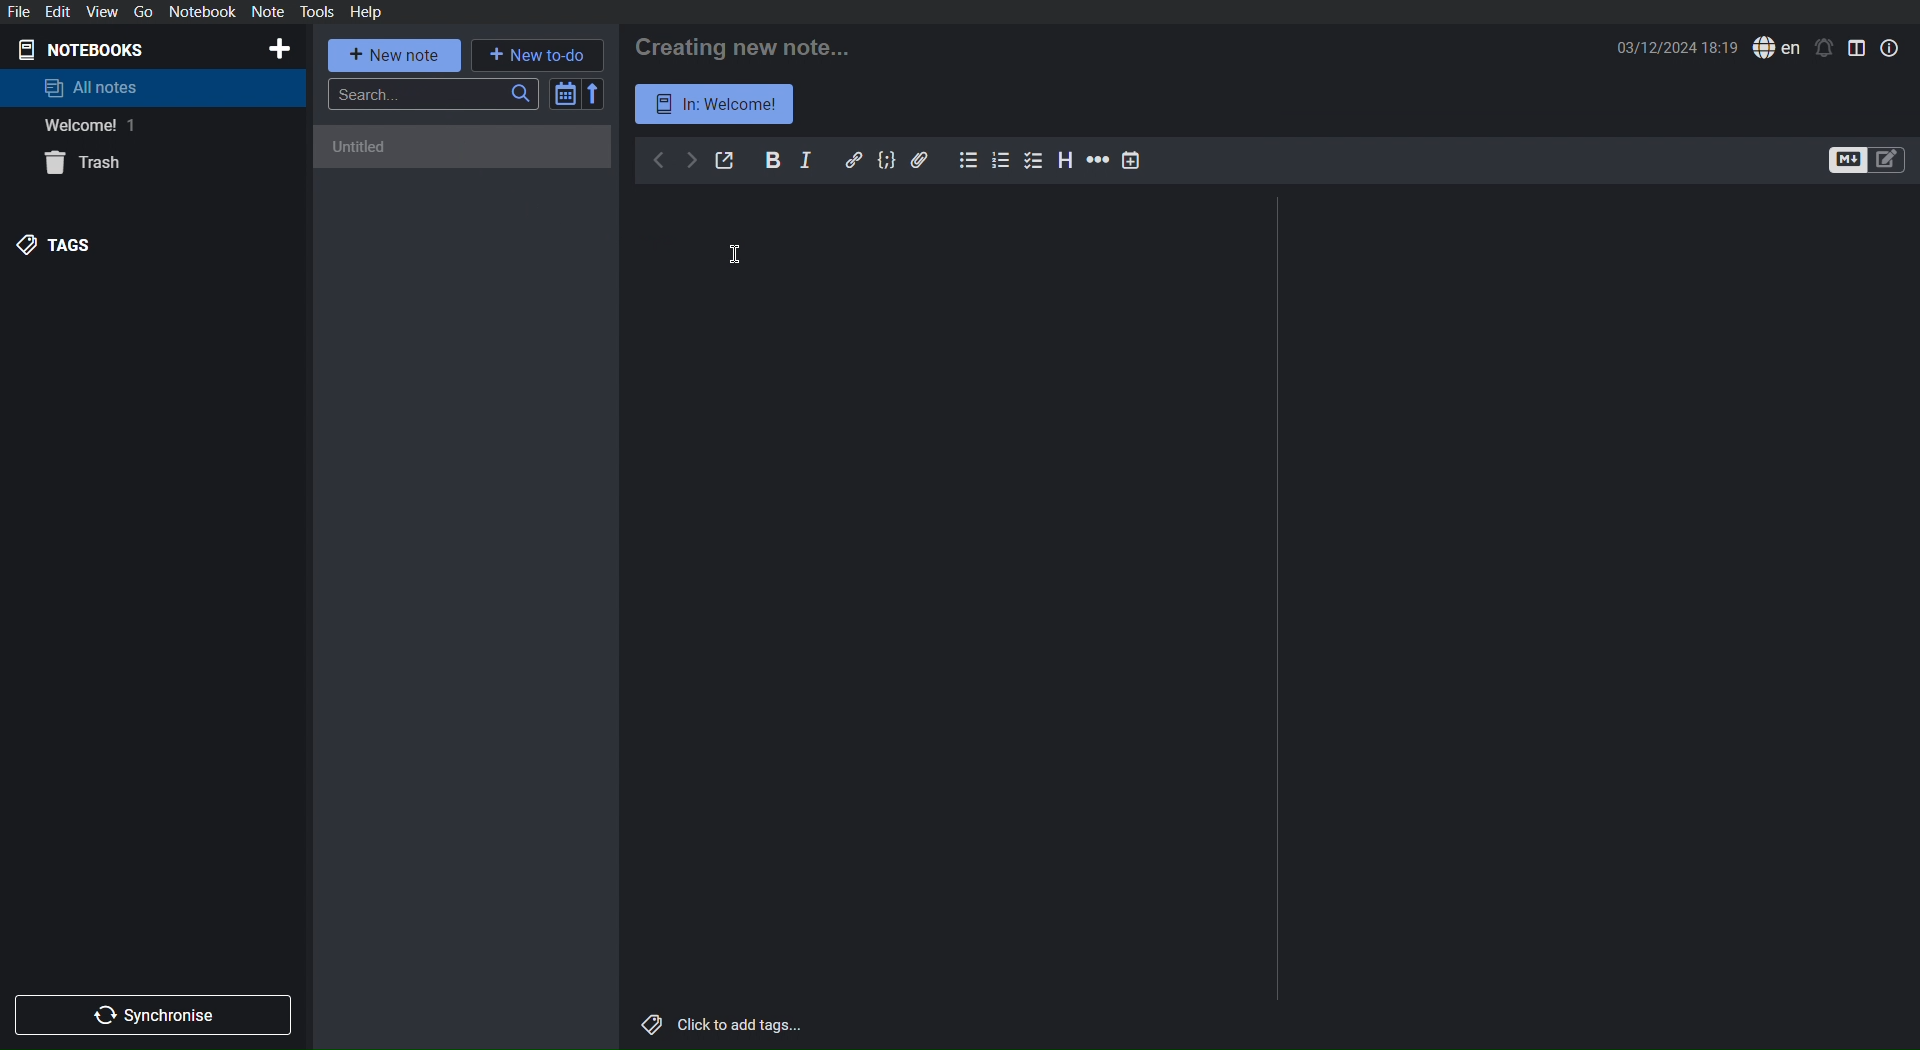 The height and width of the screenshot is (1050, 1920). I want to click on Heading, so click(1066, 160).